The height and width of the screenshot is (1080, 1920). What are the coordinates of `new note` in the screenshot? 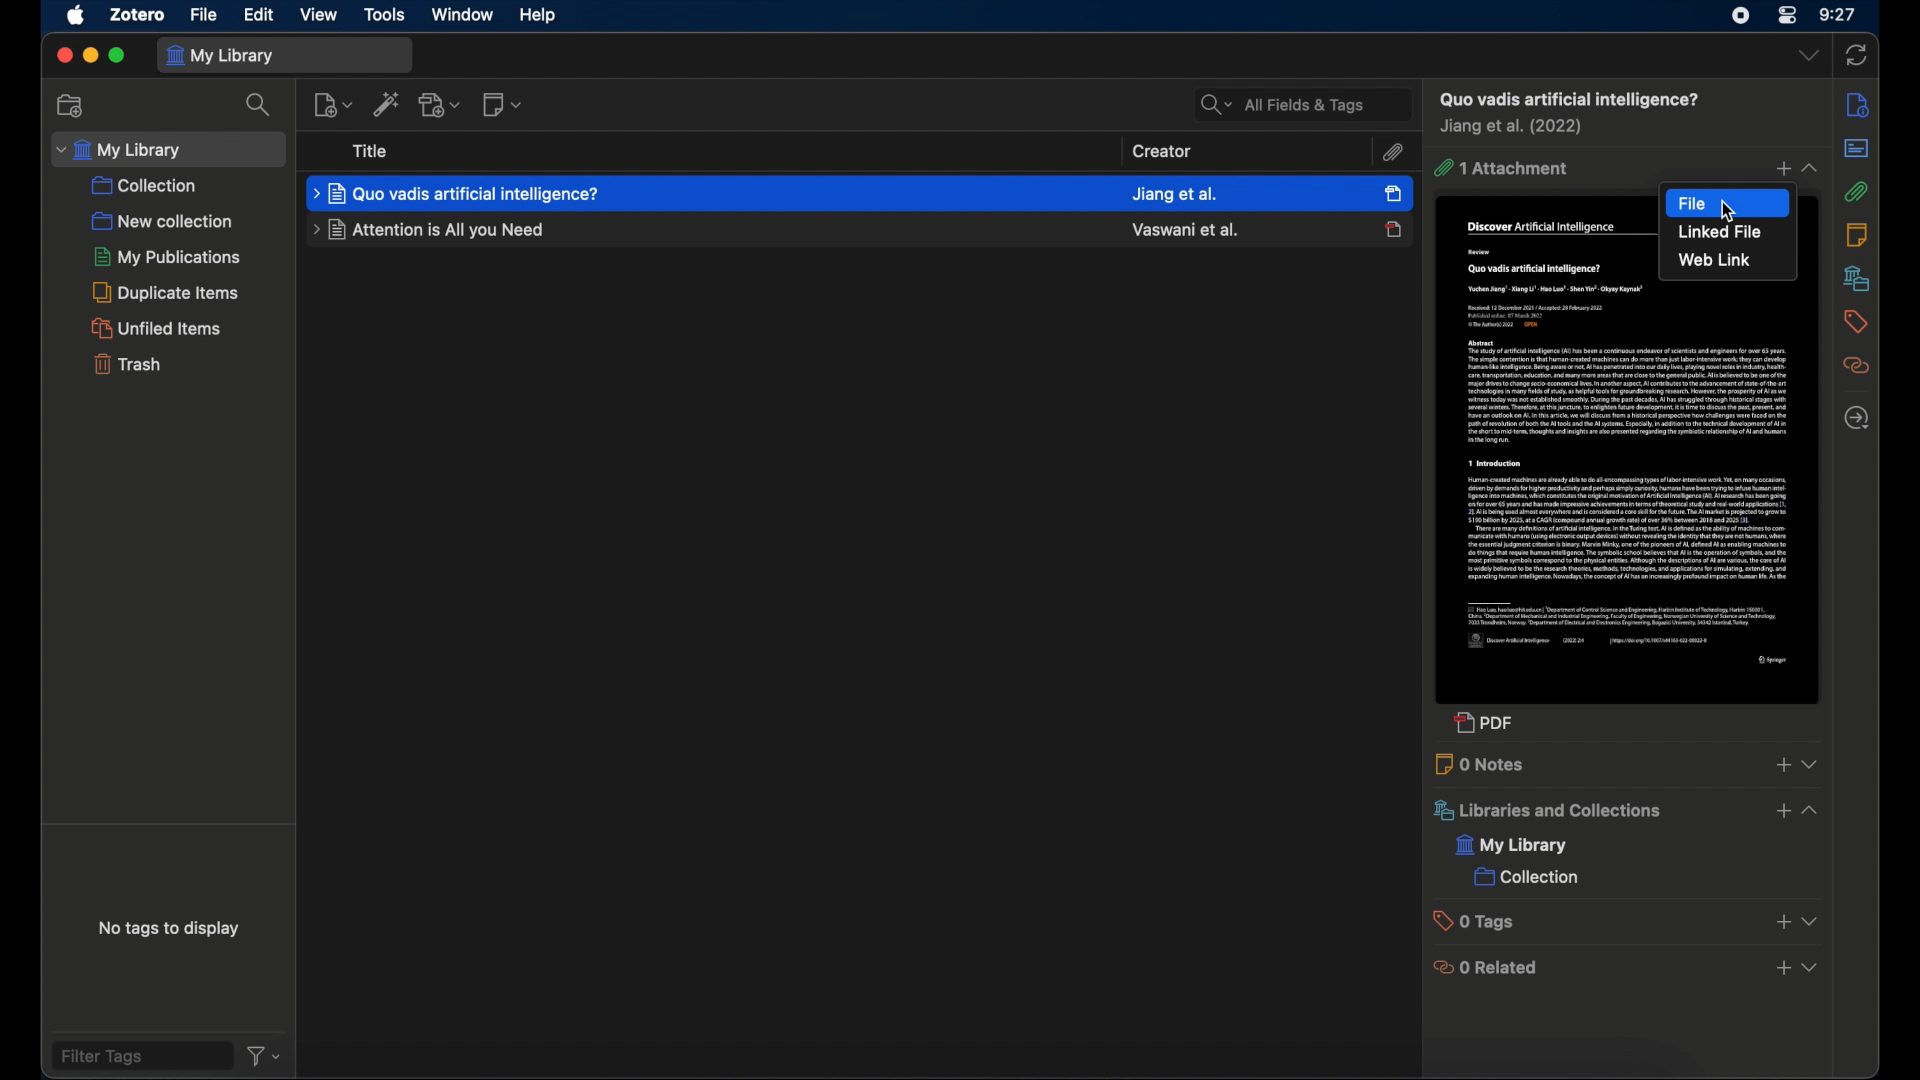 It's located at (504, 105).